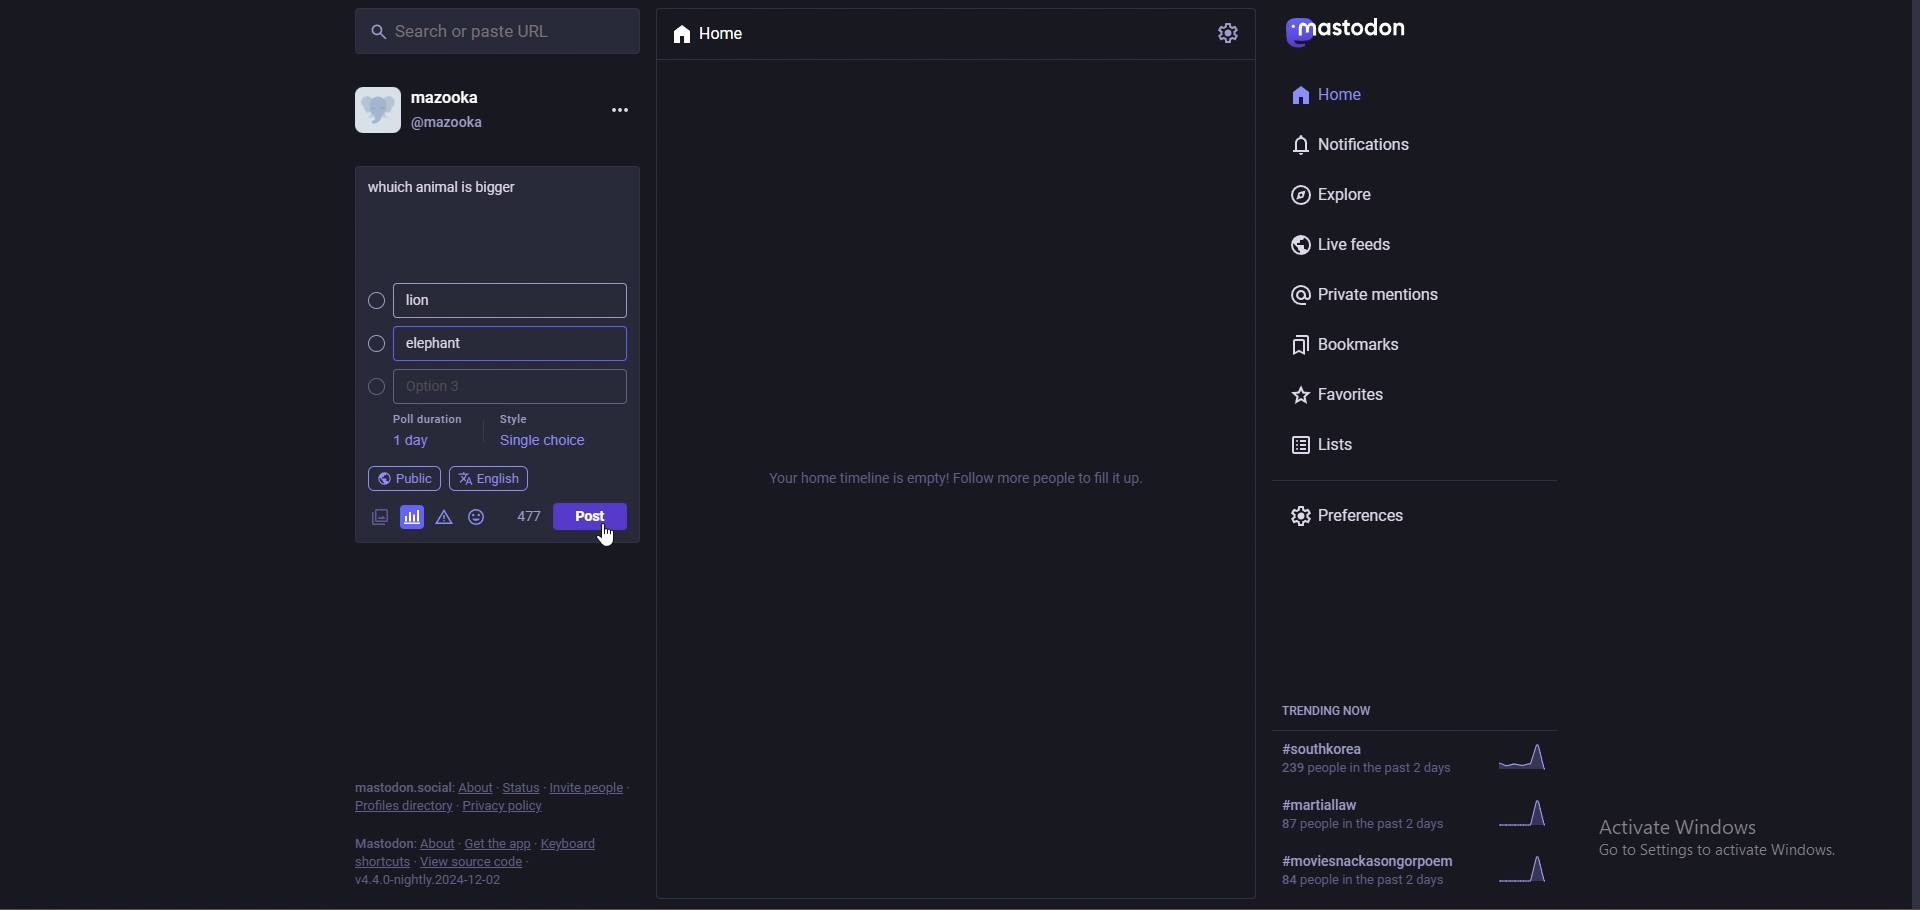  I want to click on status, so click(522, 788).